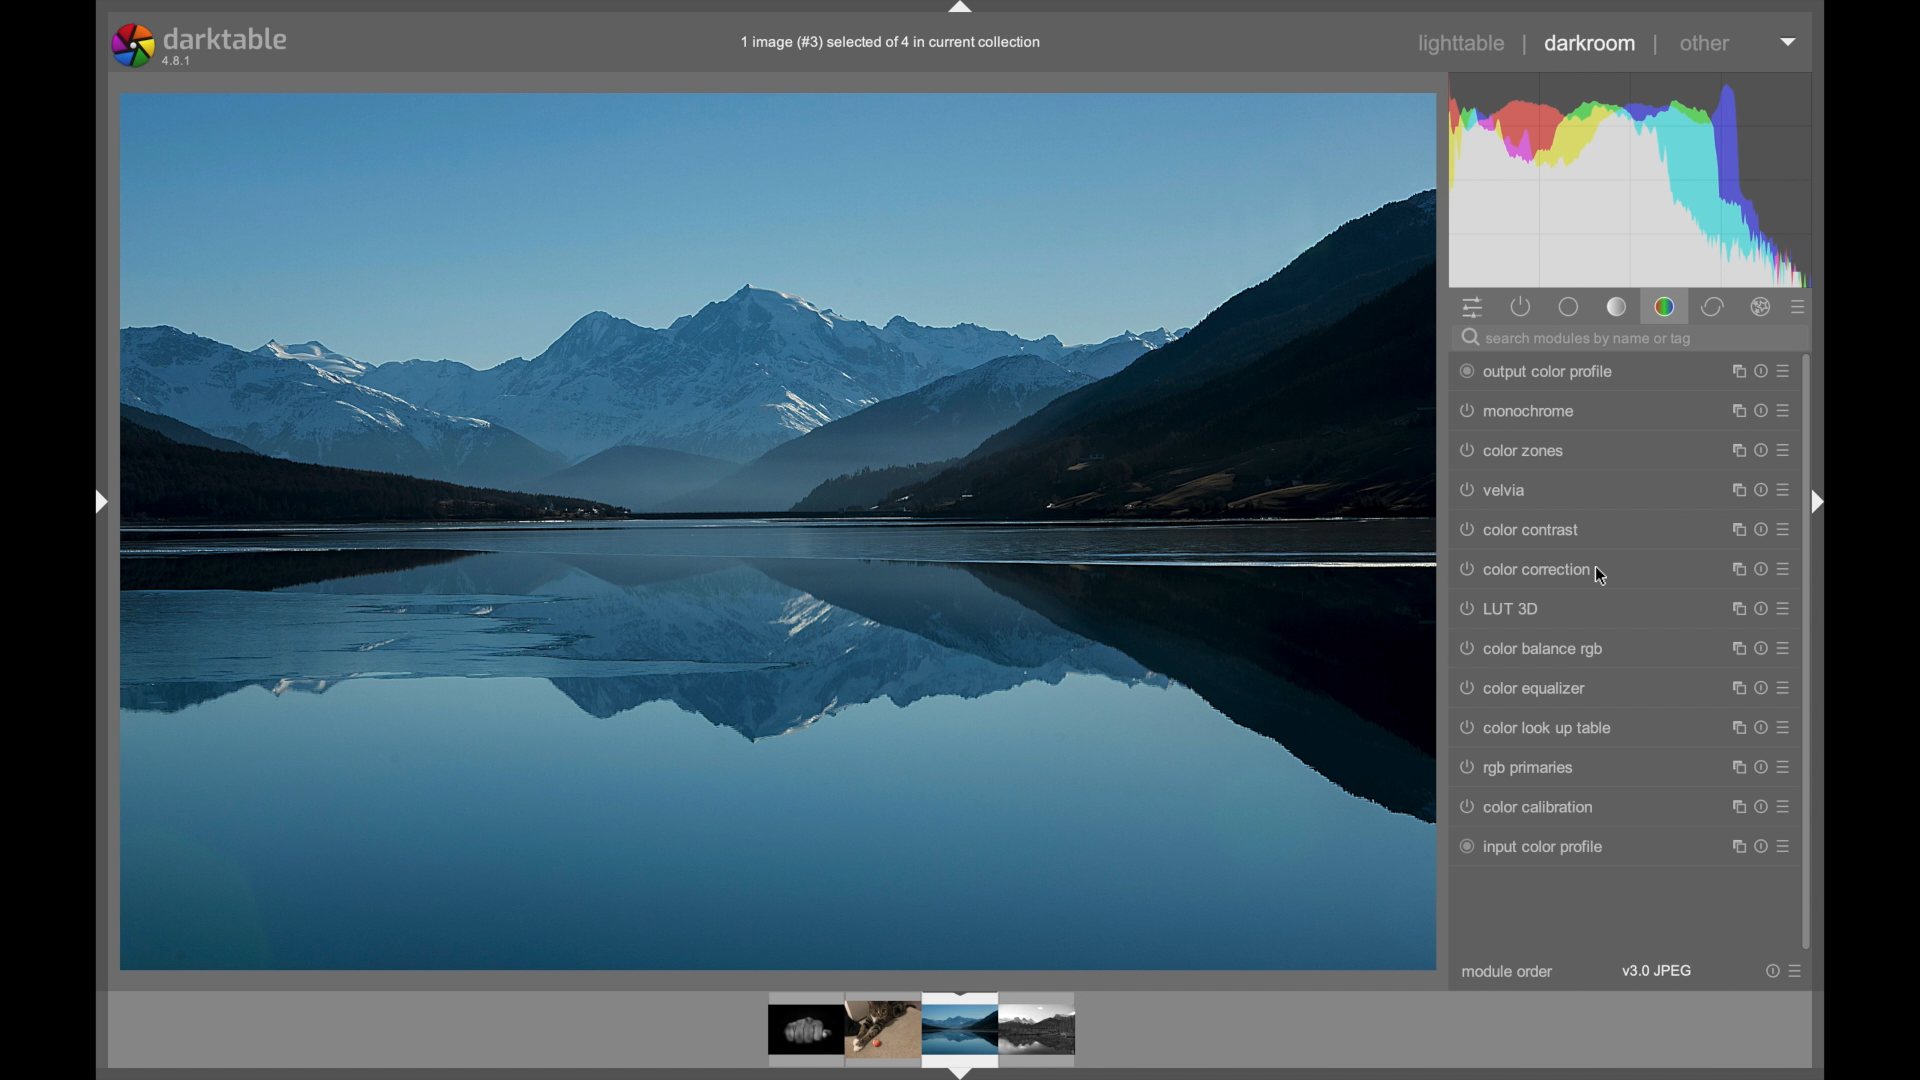 The height and width of the screenshot is (1080, 1920). Describe the element at coordinates (883, 1028) in the screenshot. I see `image` at that location.